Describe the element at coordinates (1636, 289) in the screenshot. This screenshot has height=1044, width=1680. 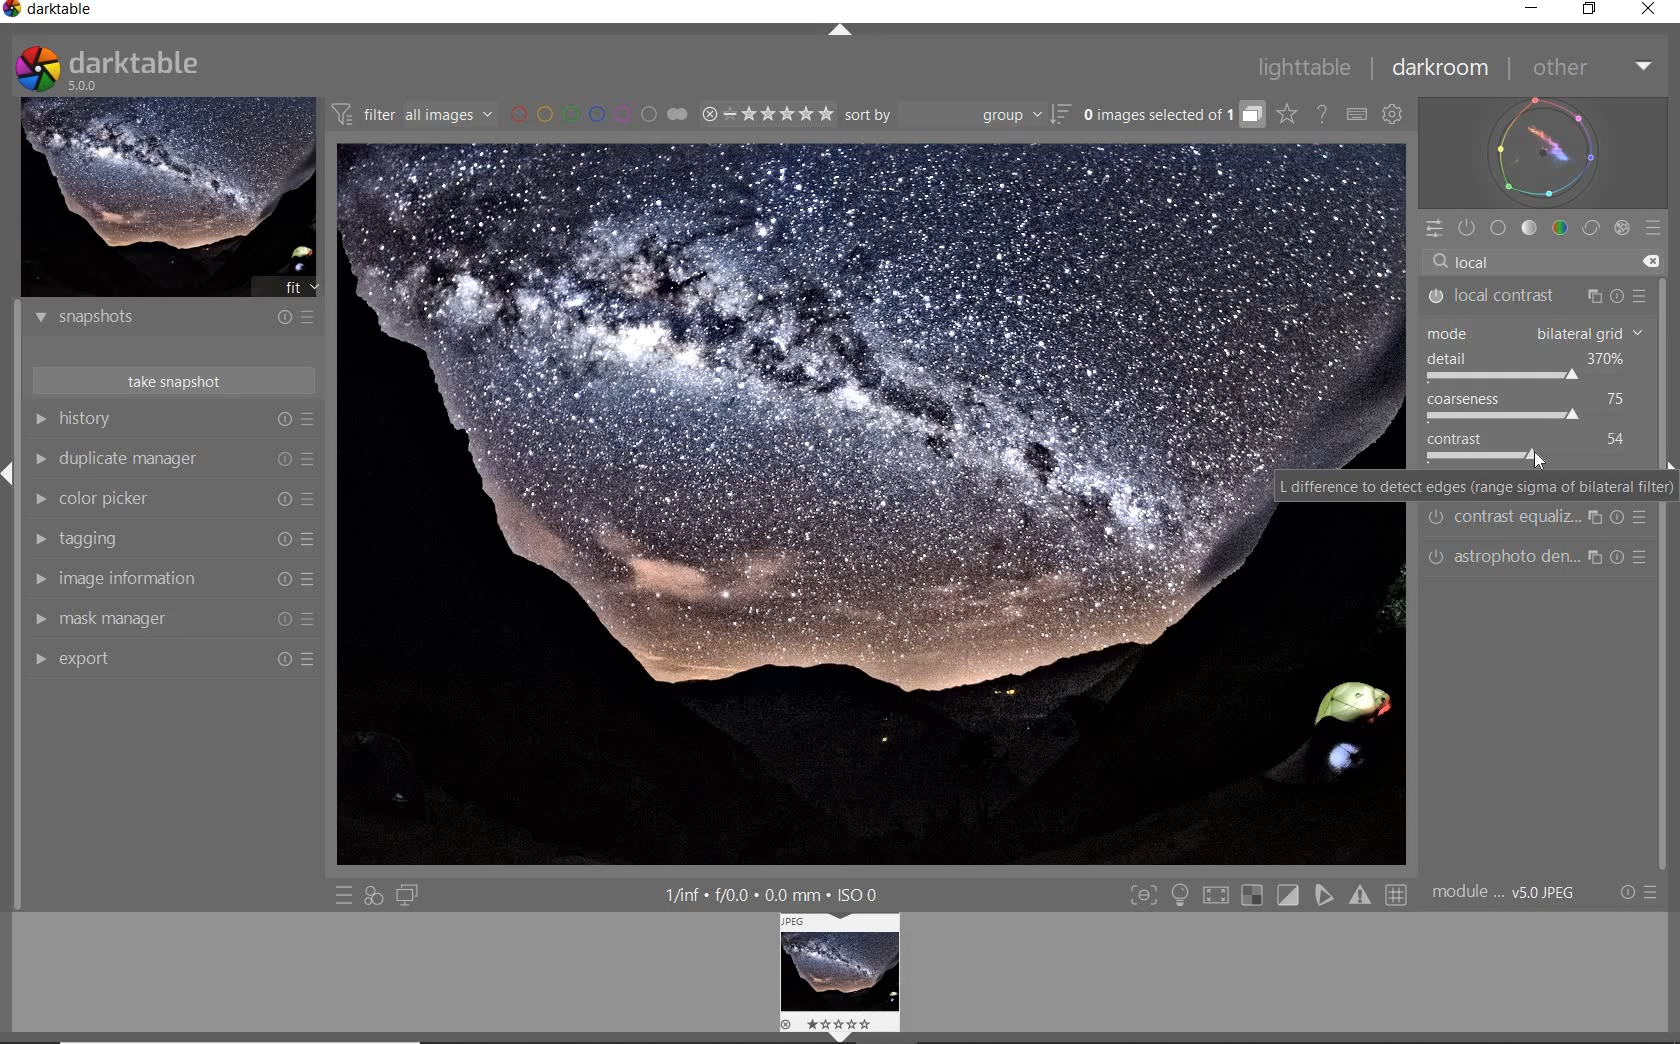
I see `presets` at that location.